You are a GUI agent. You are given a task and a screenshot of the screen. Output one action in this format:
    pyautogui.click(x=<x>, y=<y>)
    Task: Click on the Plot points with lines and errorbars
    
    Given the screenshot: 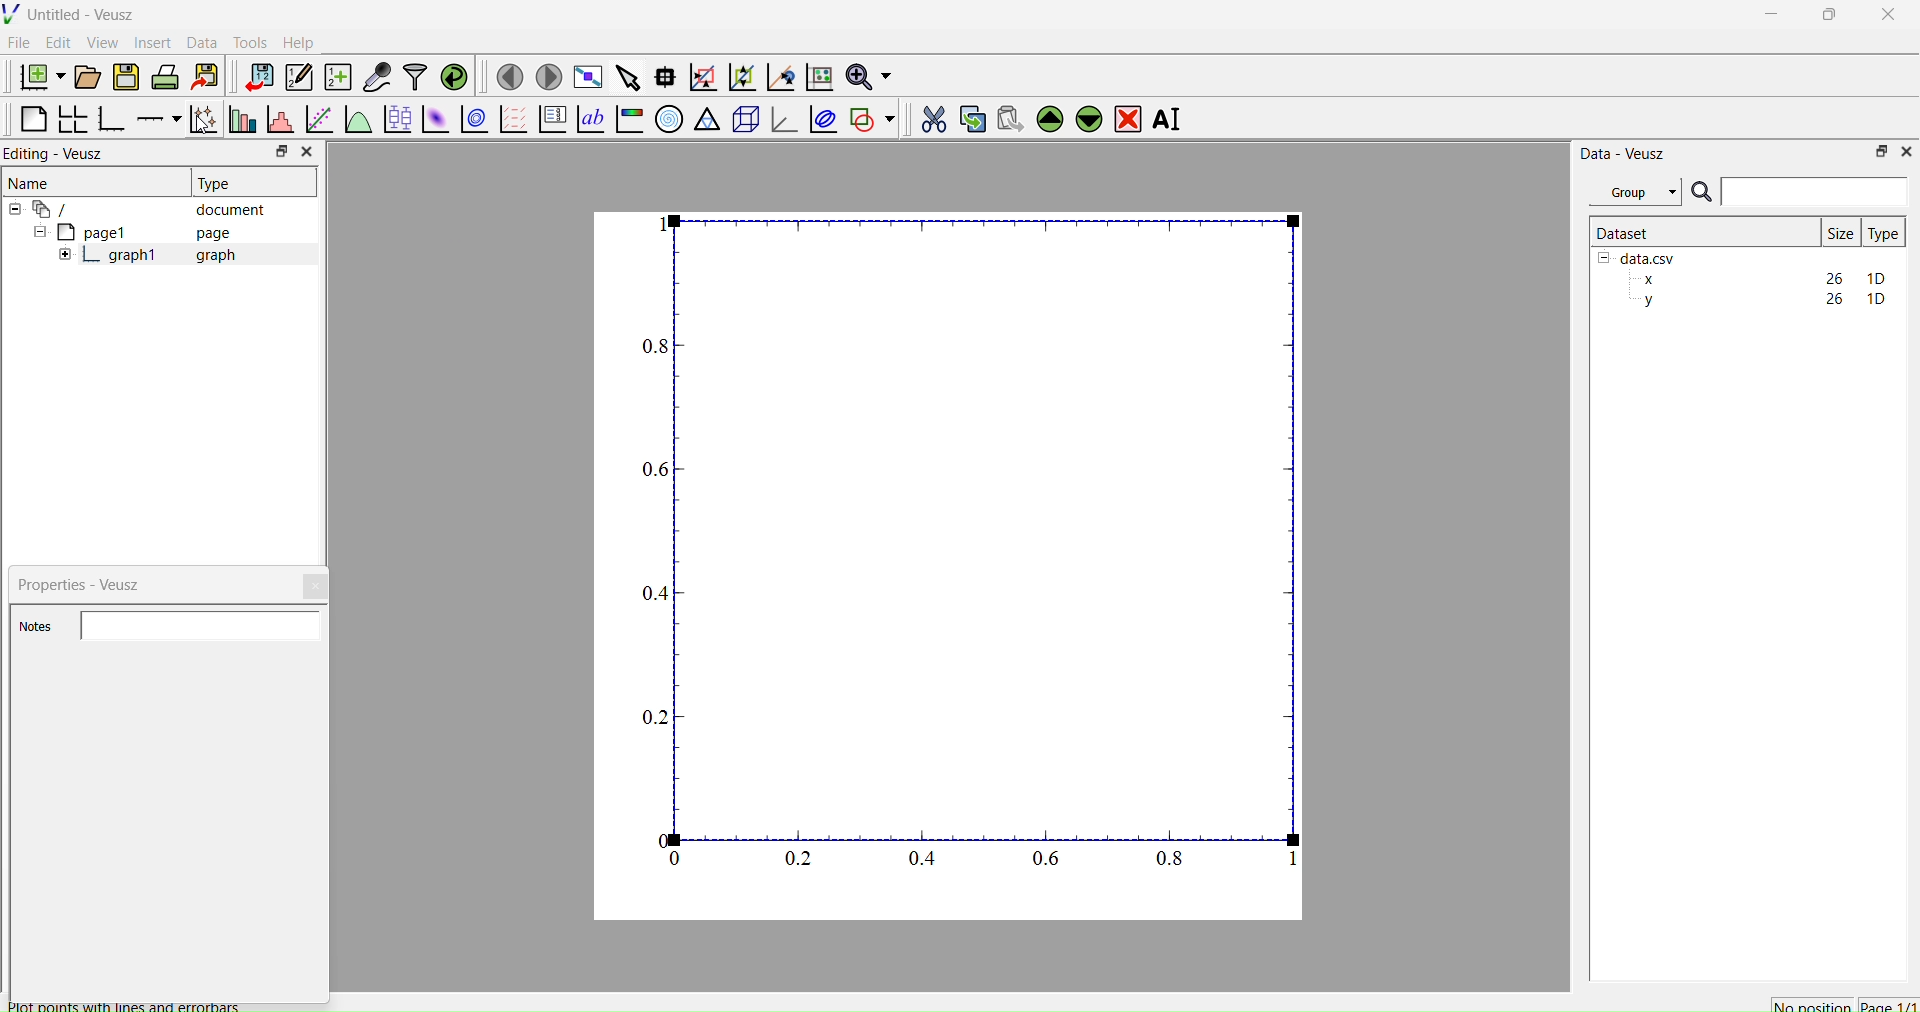 What is the action you would take?
    pyautogui.click(x=201, y=119)
    